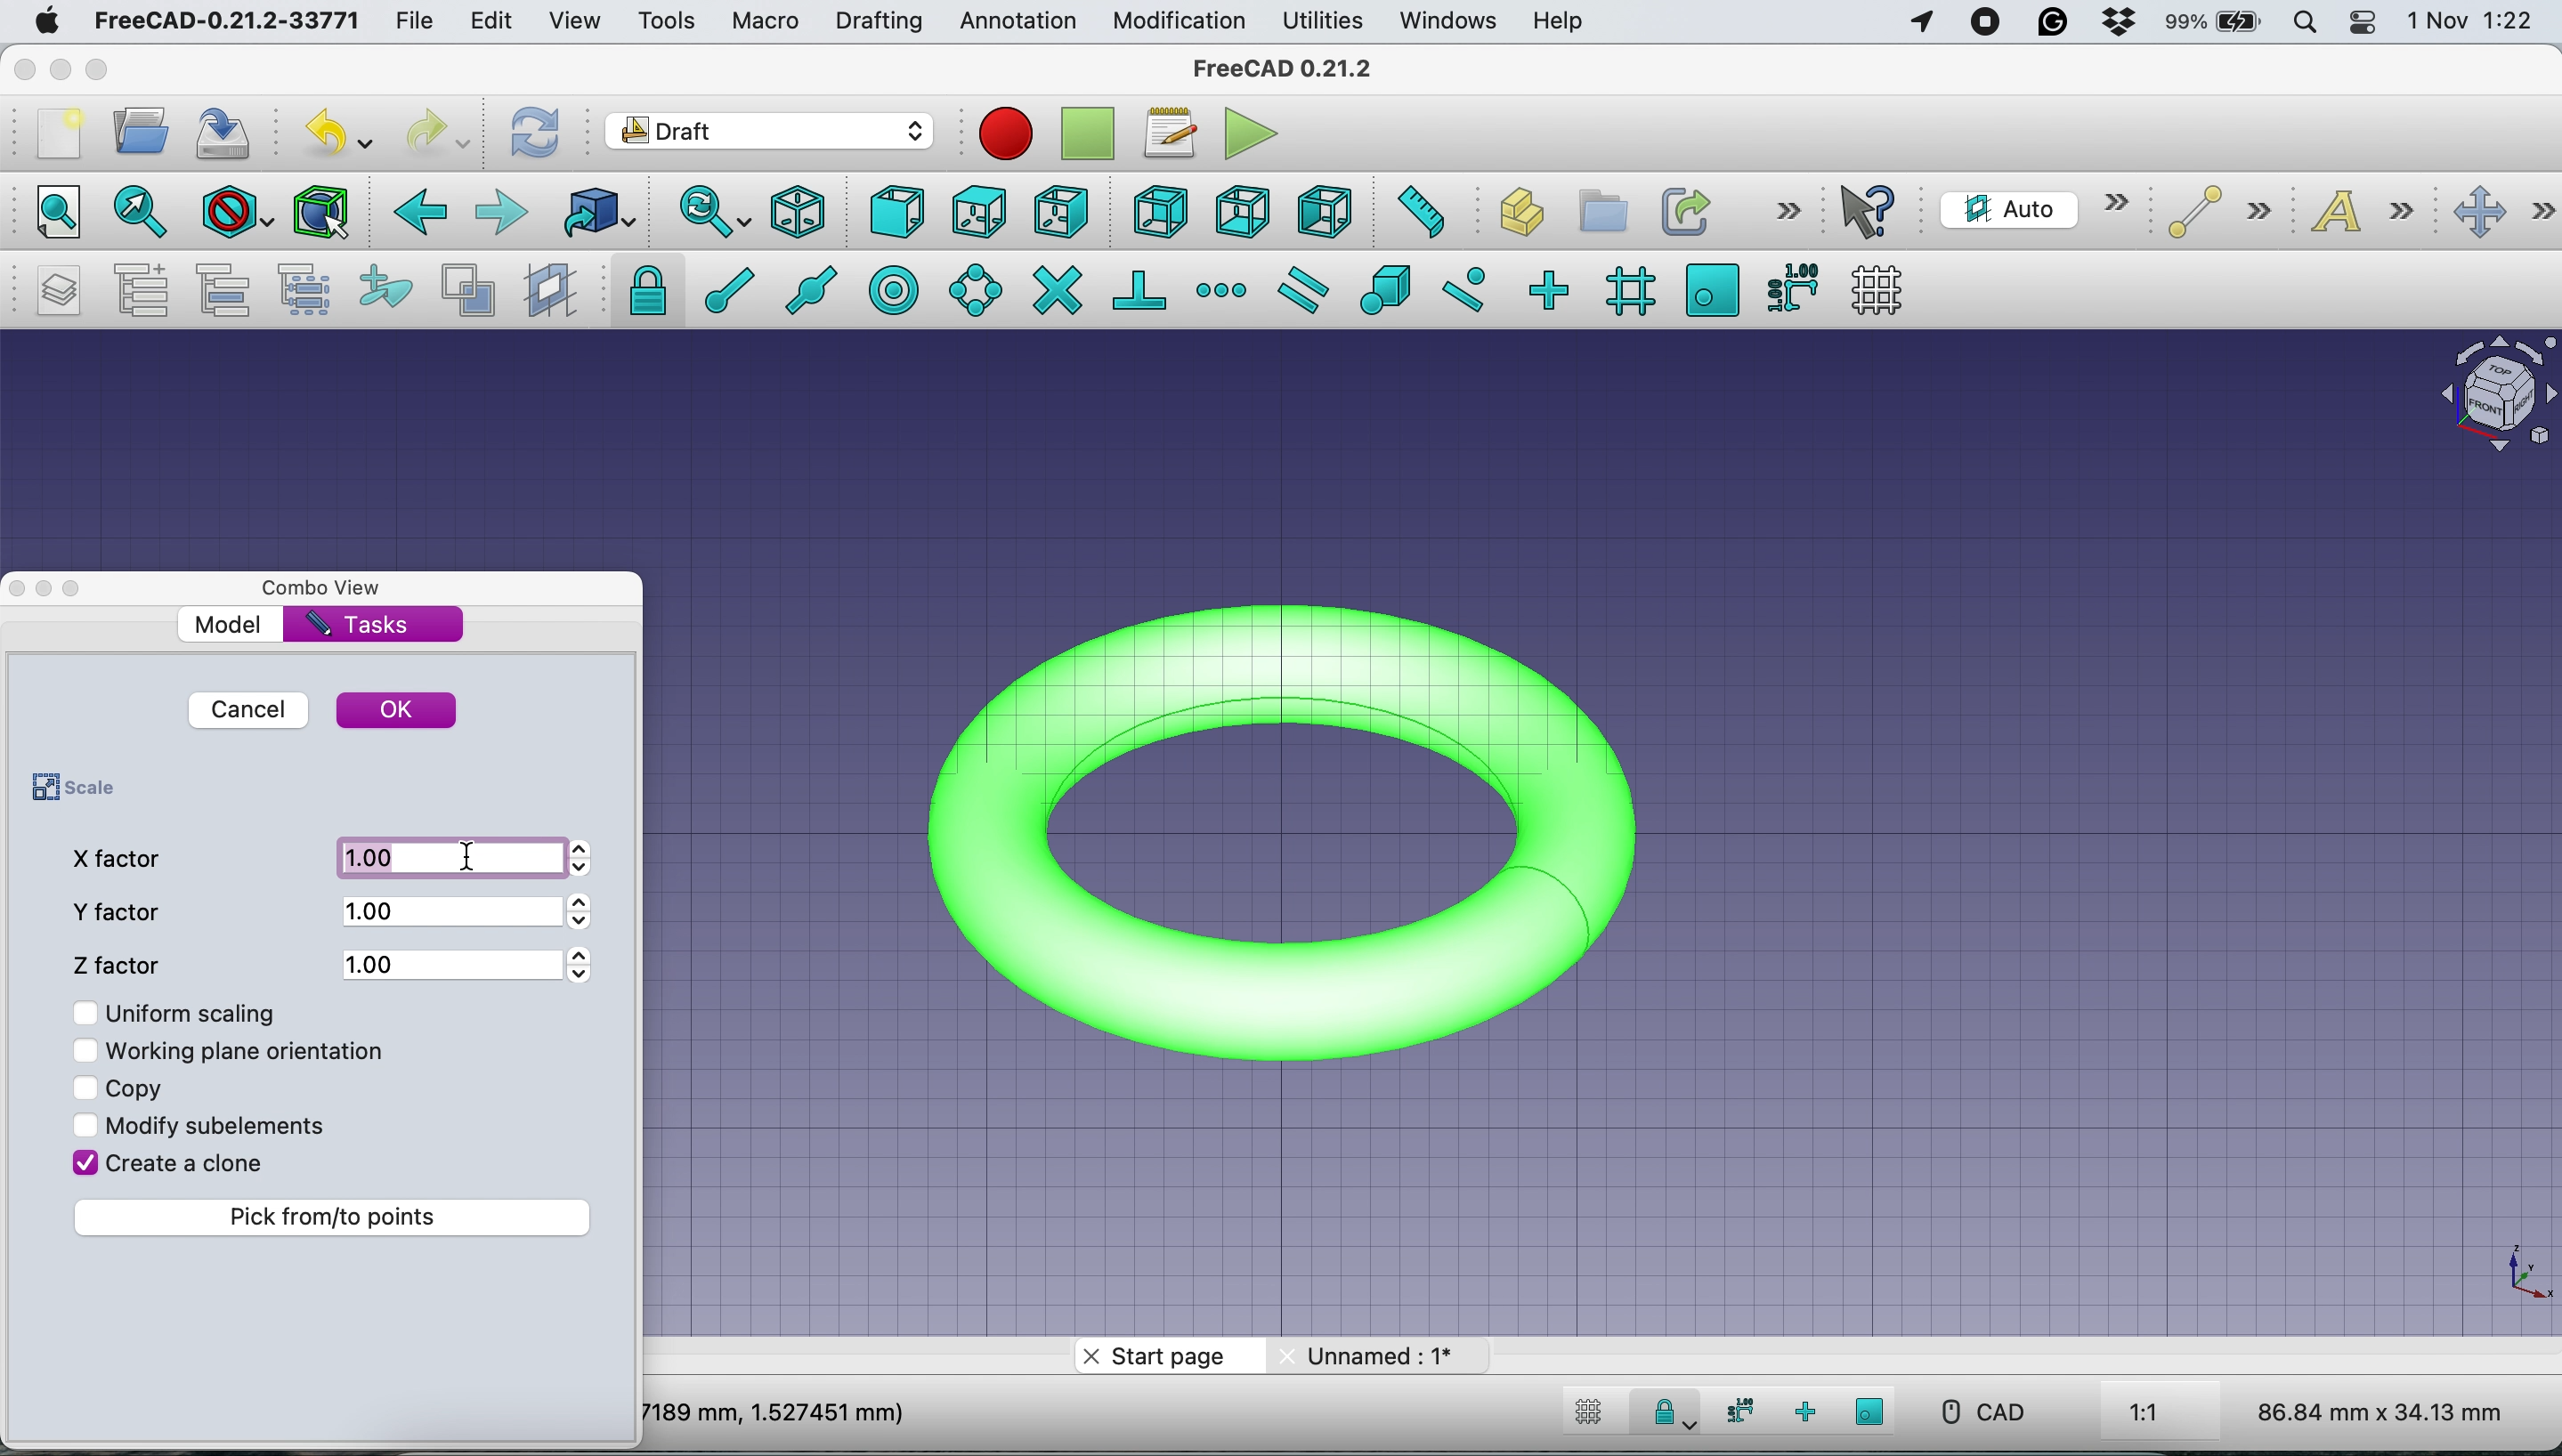  What do you see at coordinates (1589, 1416) in the screenshot?
I see `toggle grid` at bounding box center [1589, 1416].